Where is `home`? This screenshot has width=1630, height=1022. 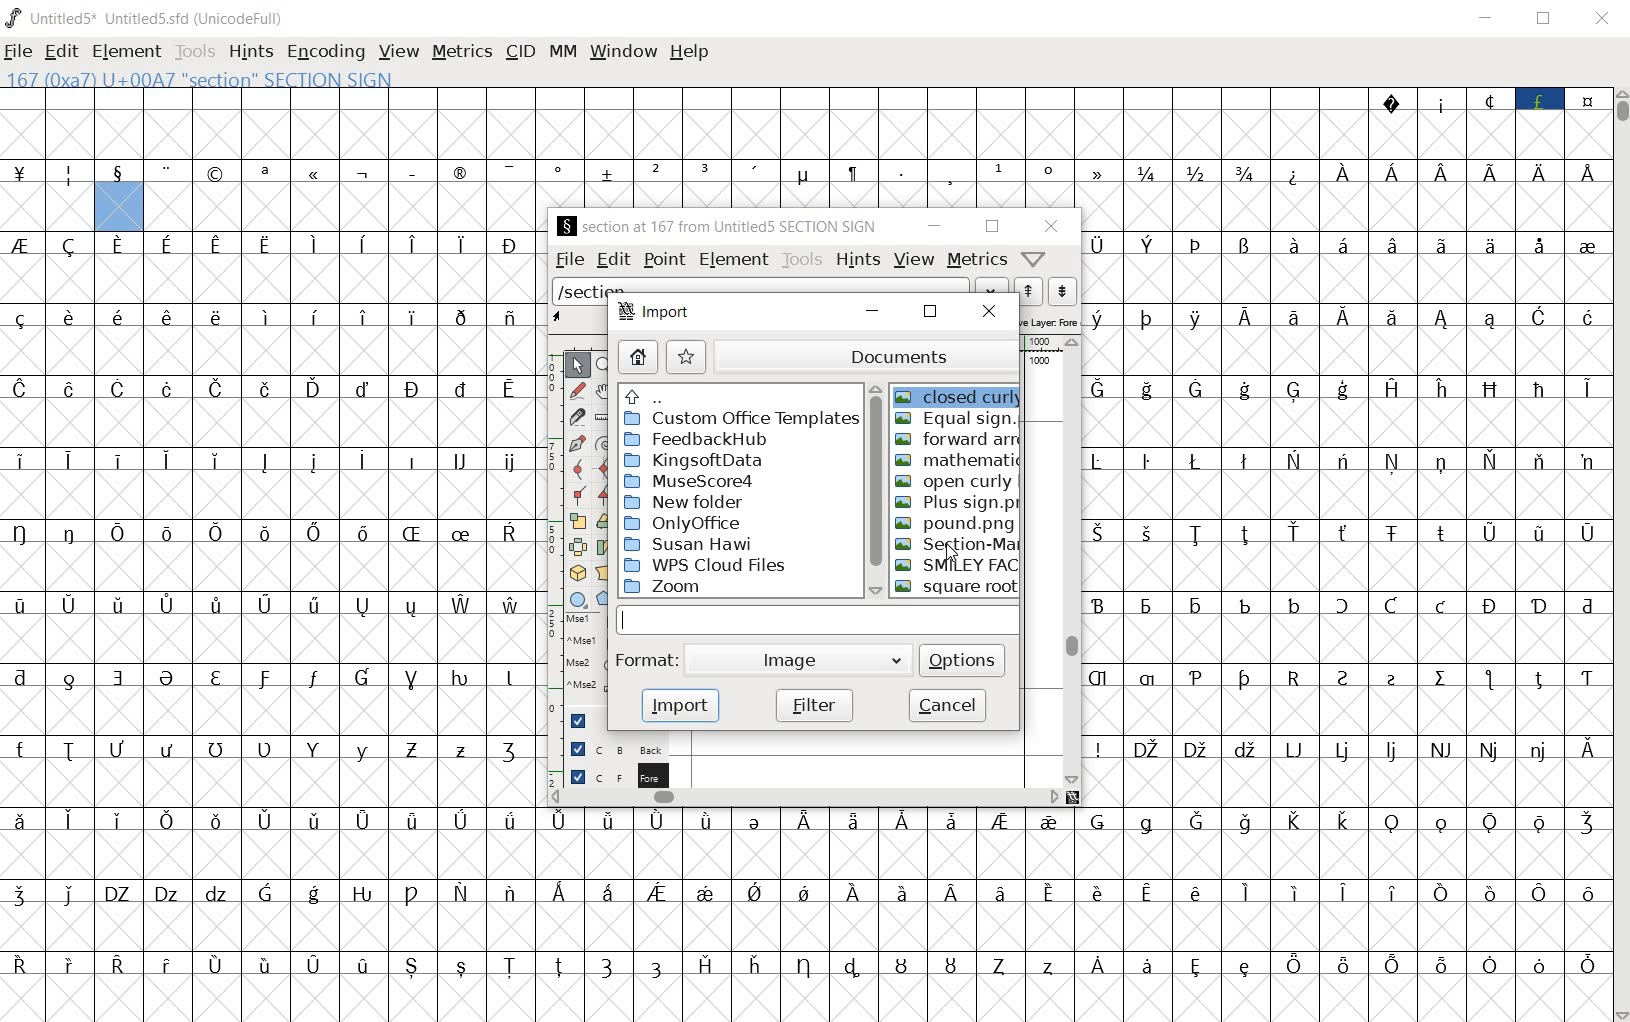 home is located at coordinates (638, 358).